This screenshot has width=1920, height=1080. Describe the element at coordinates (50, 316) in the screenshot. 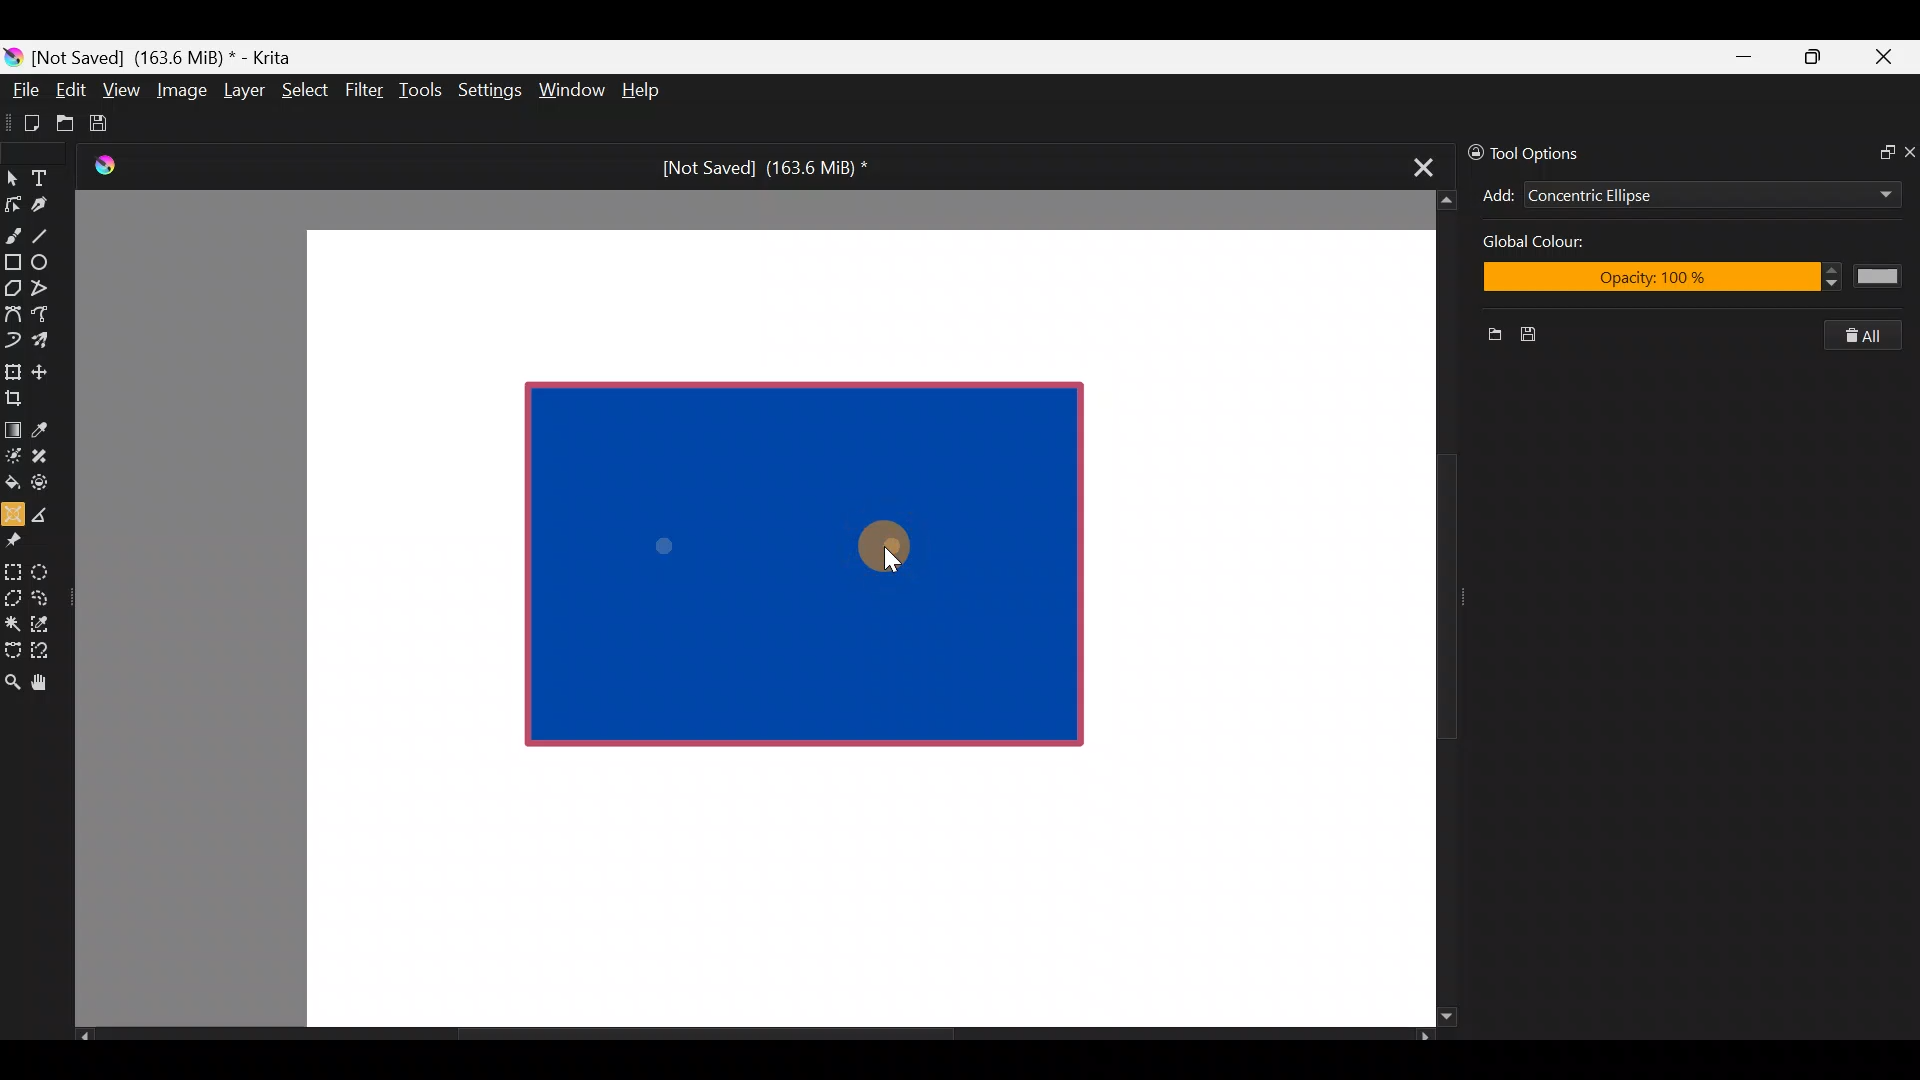

I see `Freehand path tool` at that location.